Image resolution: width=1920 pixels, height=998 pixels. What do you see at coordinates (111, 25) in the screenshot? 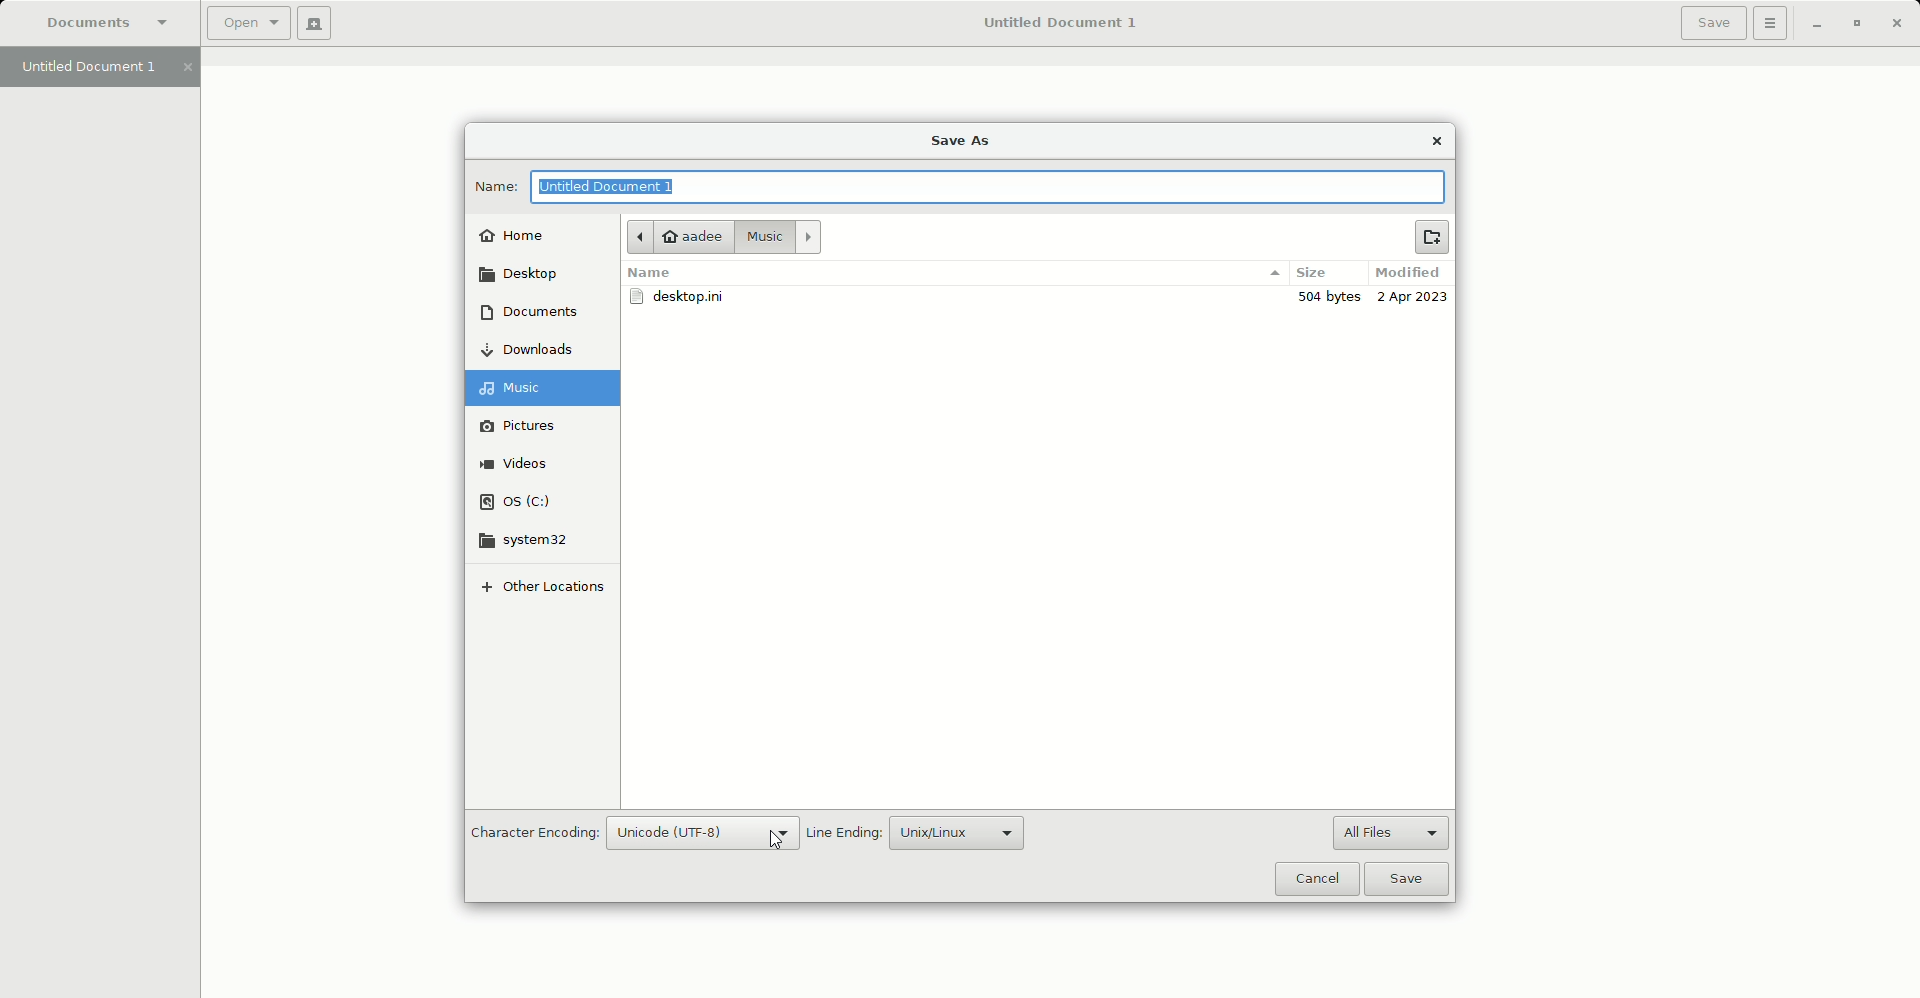
I see `Documents` at bounding box center [111, 25].